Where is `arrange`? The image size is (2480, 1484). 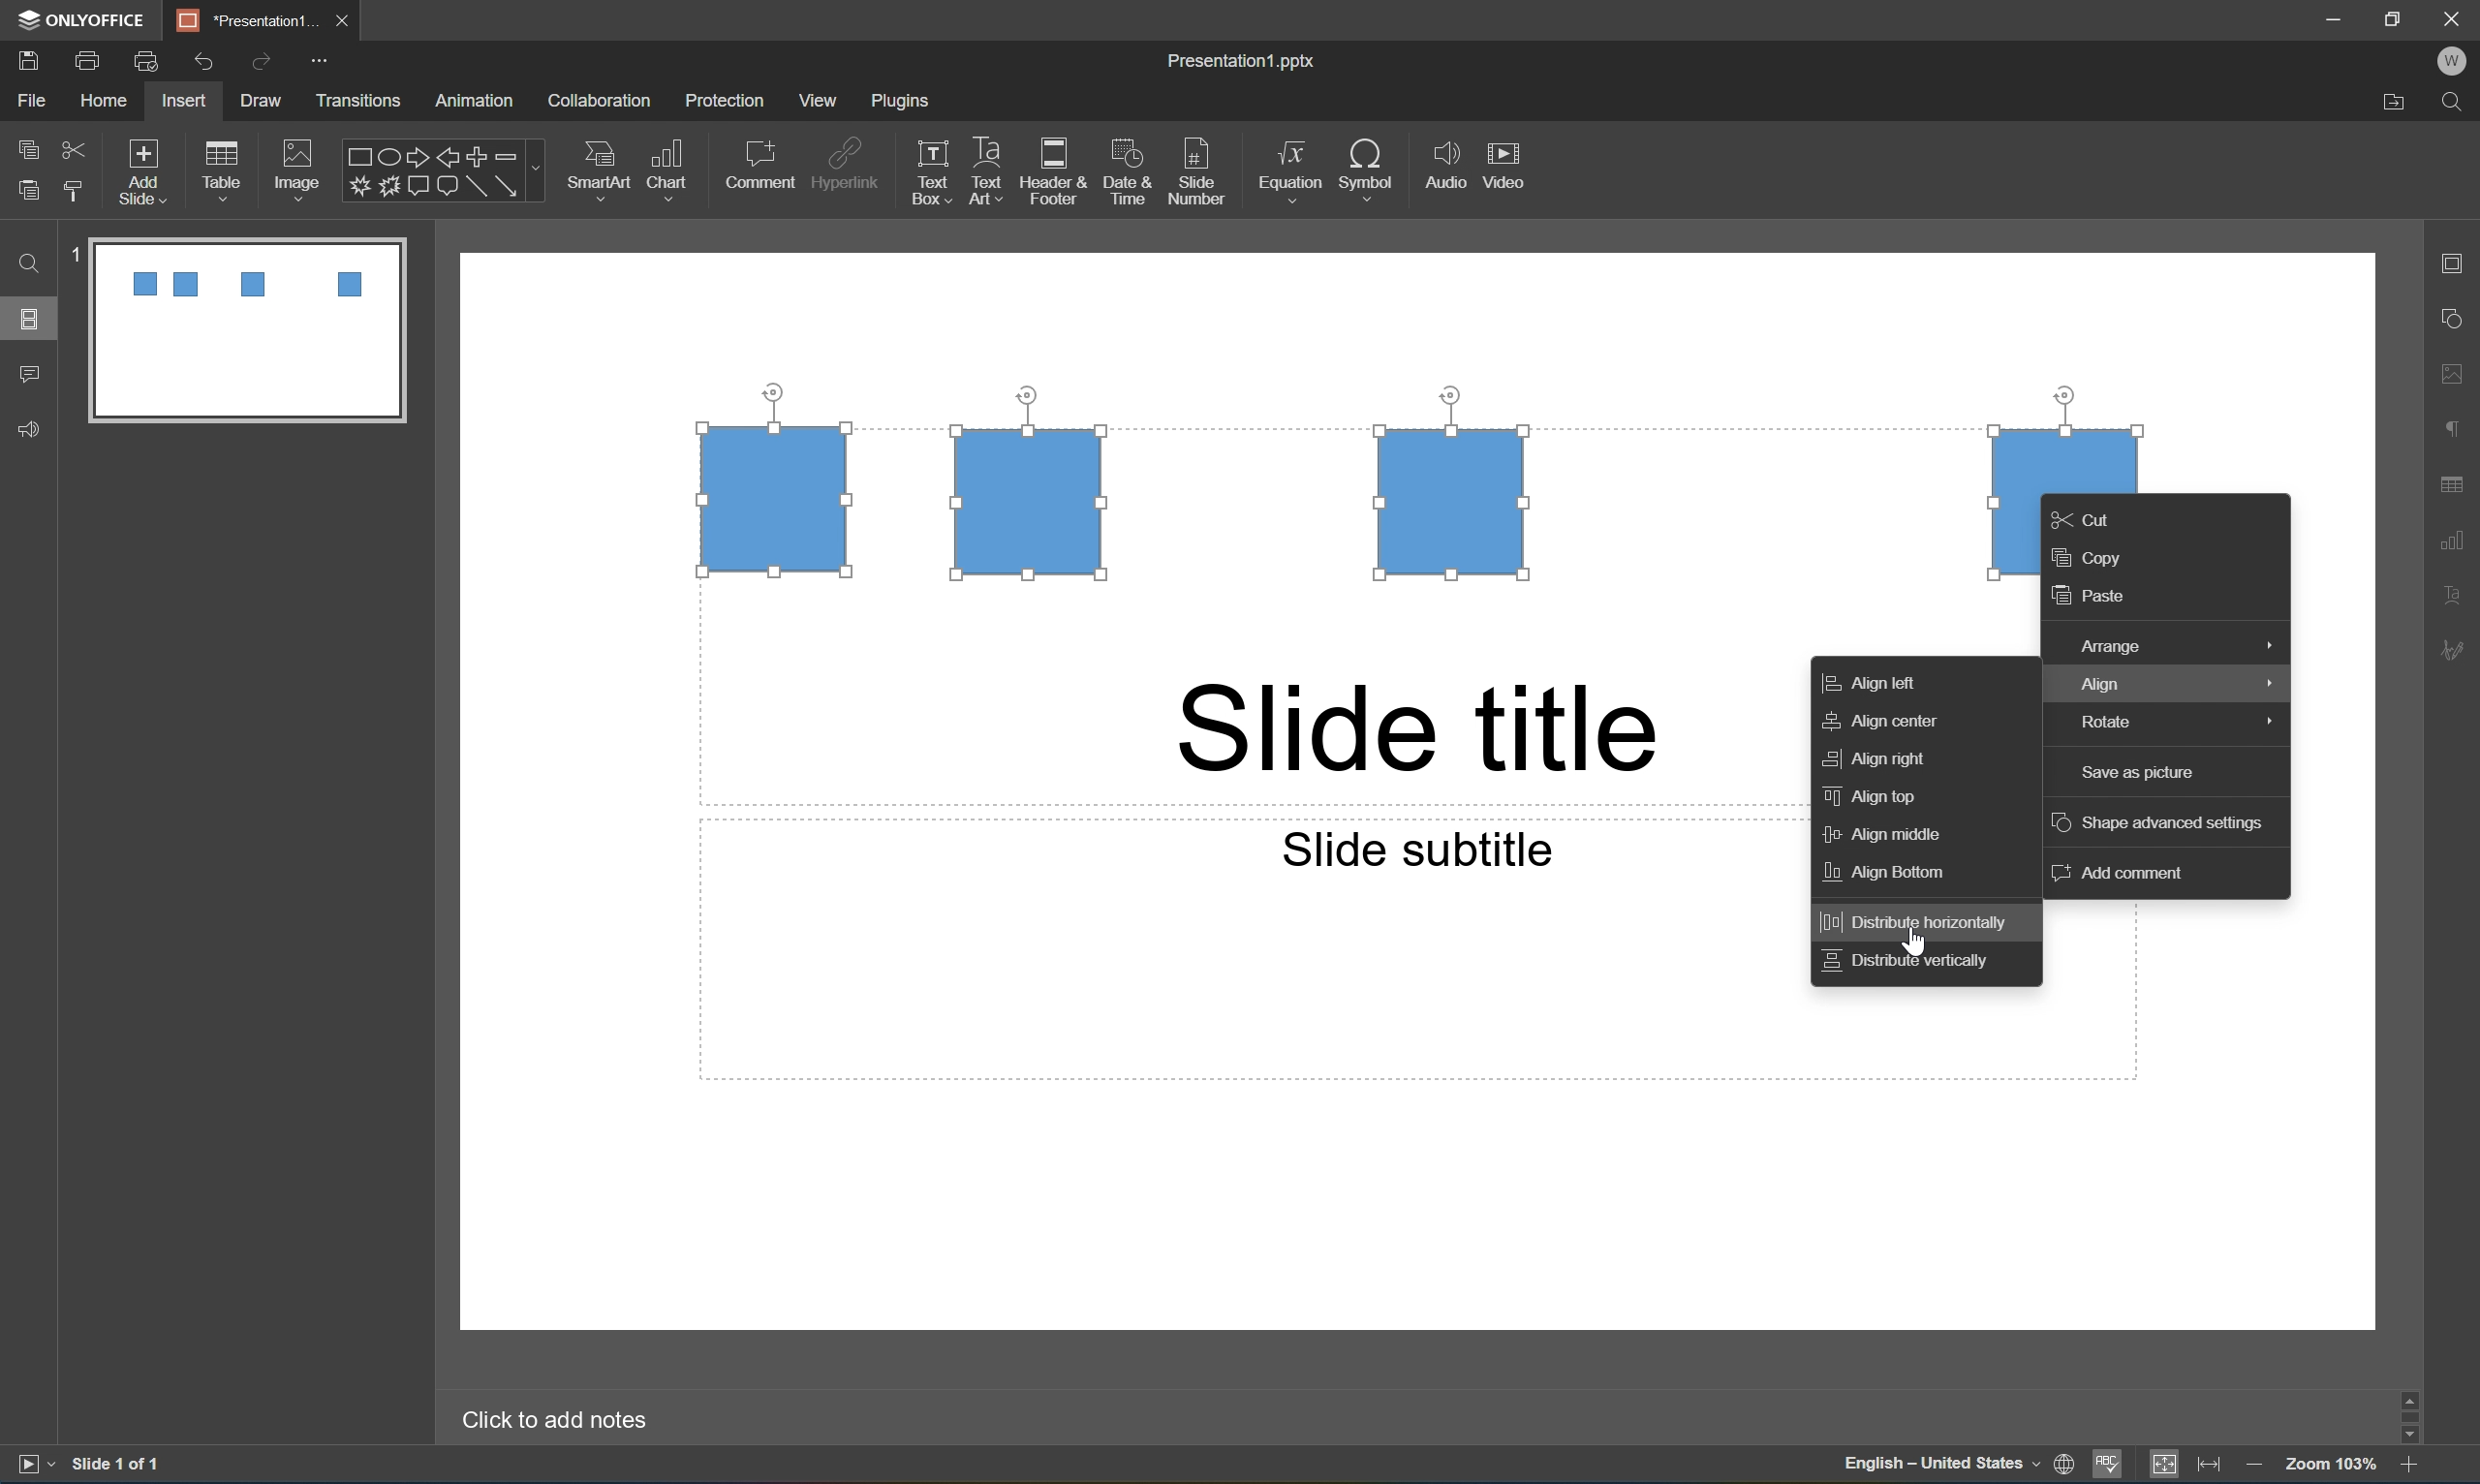 arrange is located at coordinates (2172, 642).